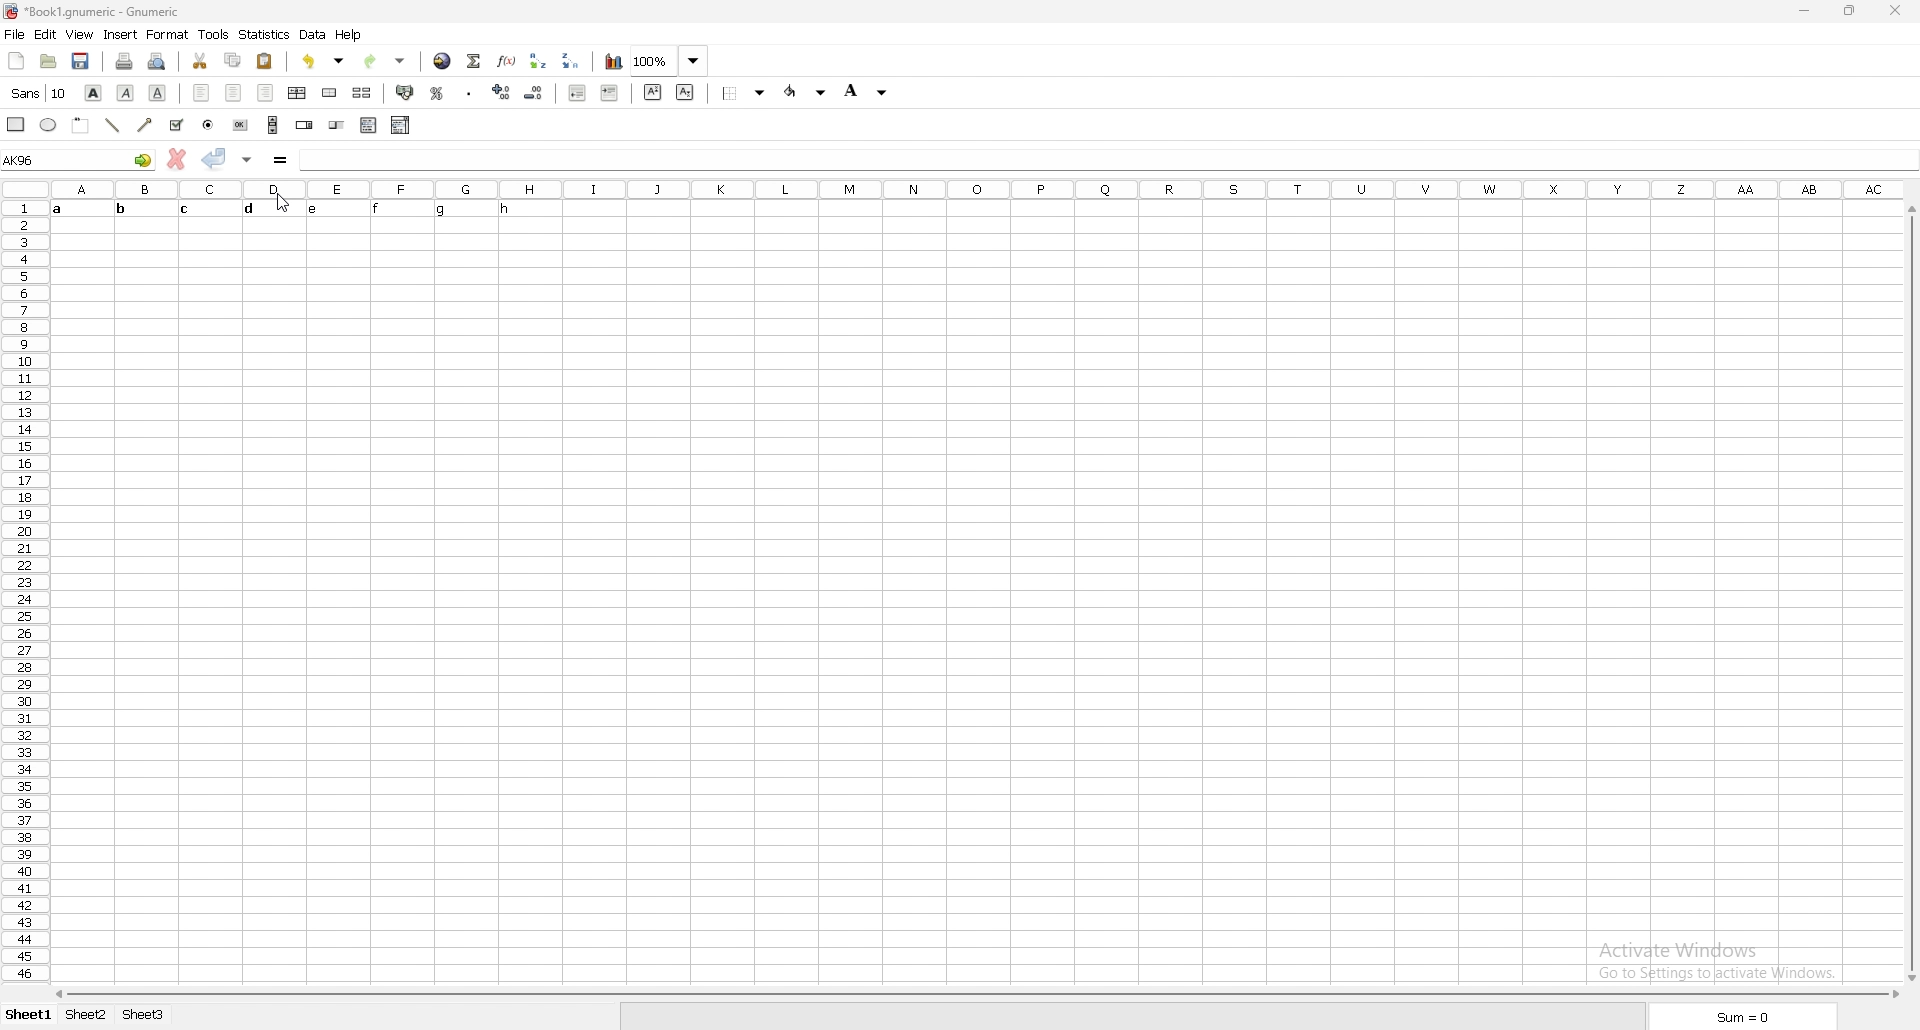  What do you see at coordinates (653, 91) in the screenshot?
I see `superscript` at bounding box center [653, 91].